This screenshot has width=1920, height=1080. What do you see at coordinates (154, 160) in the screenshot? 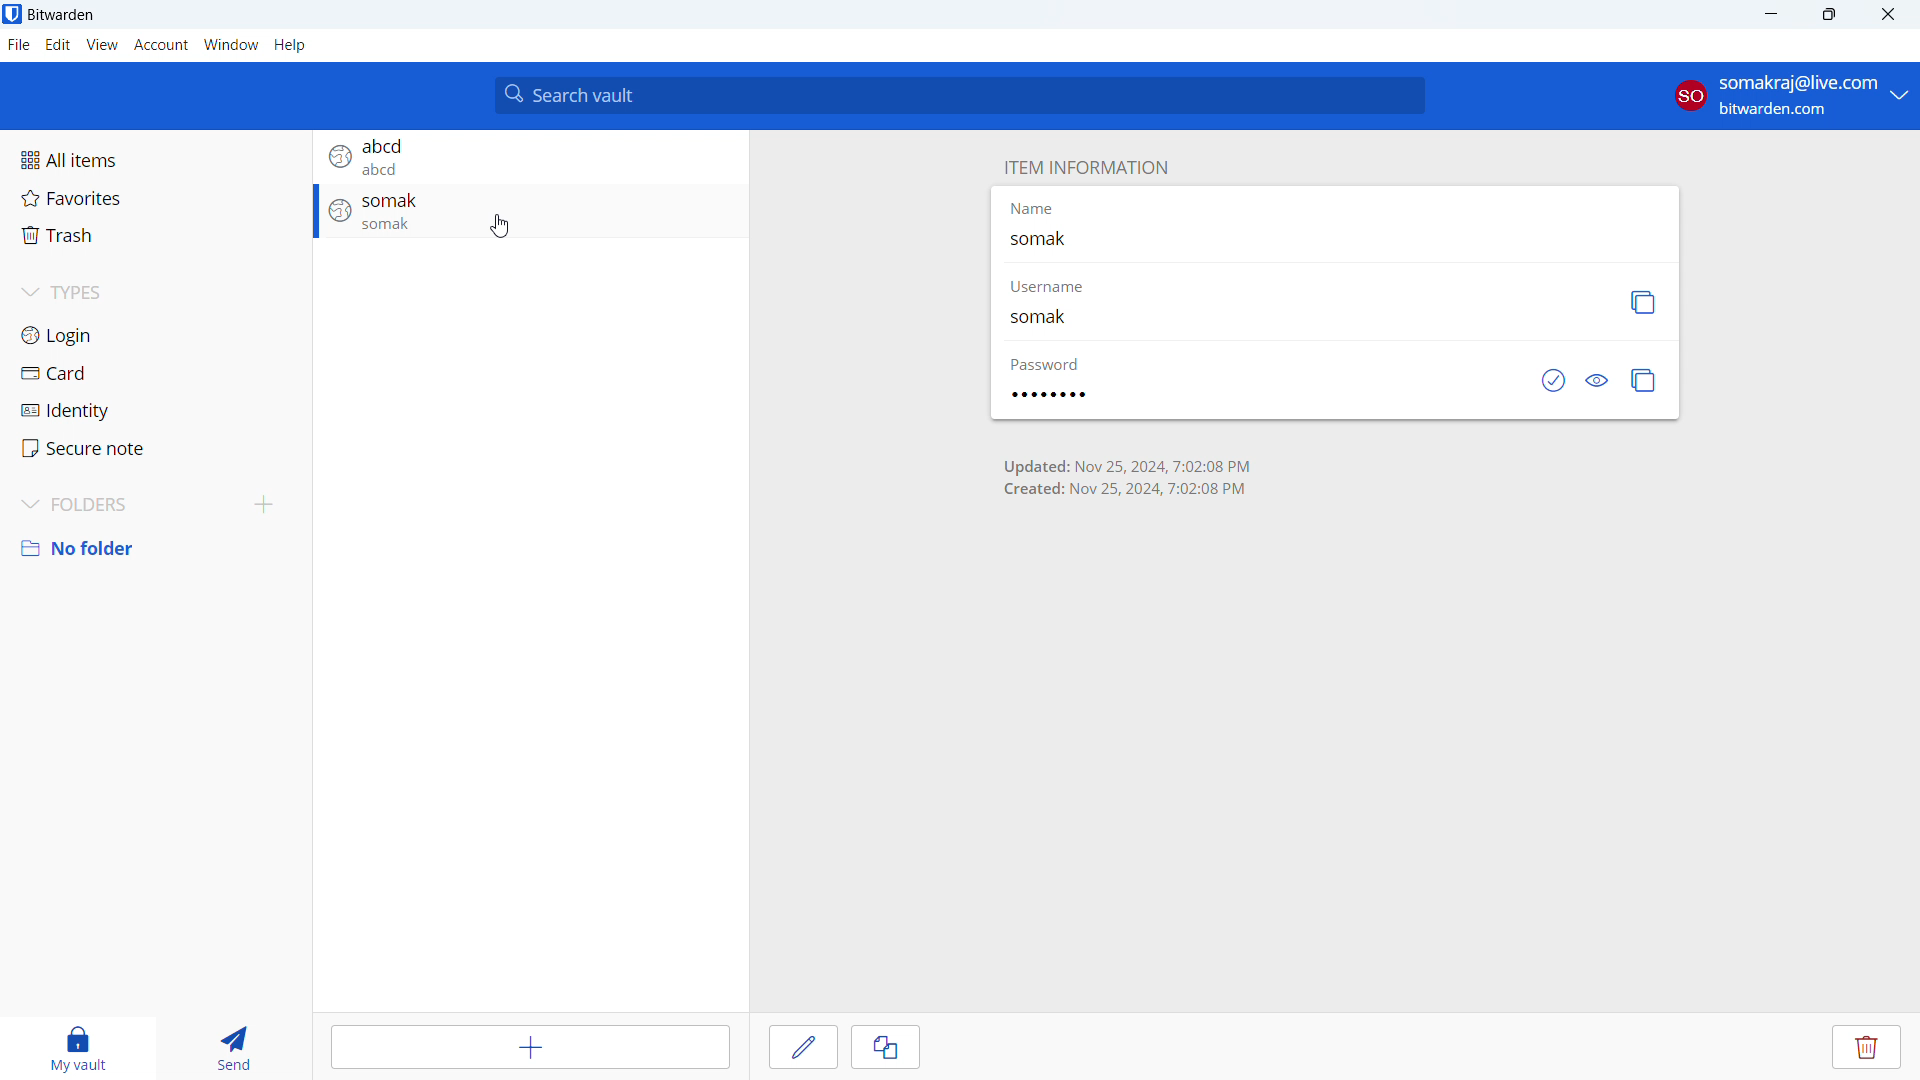
I see `all items` at bounding box center [154, 160].